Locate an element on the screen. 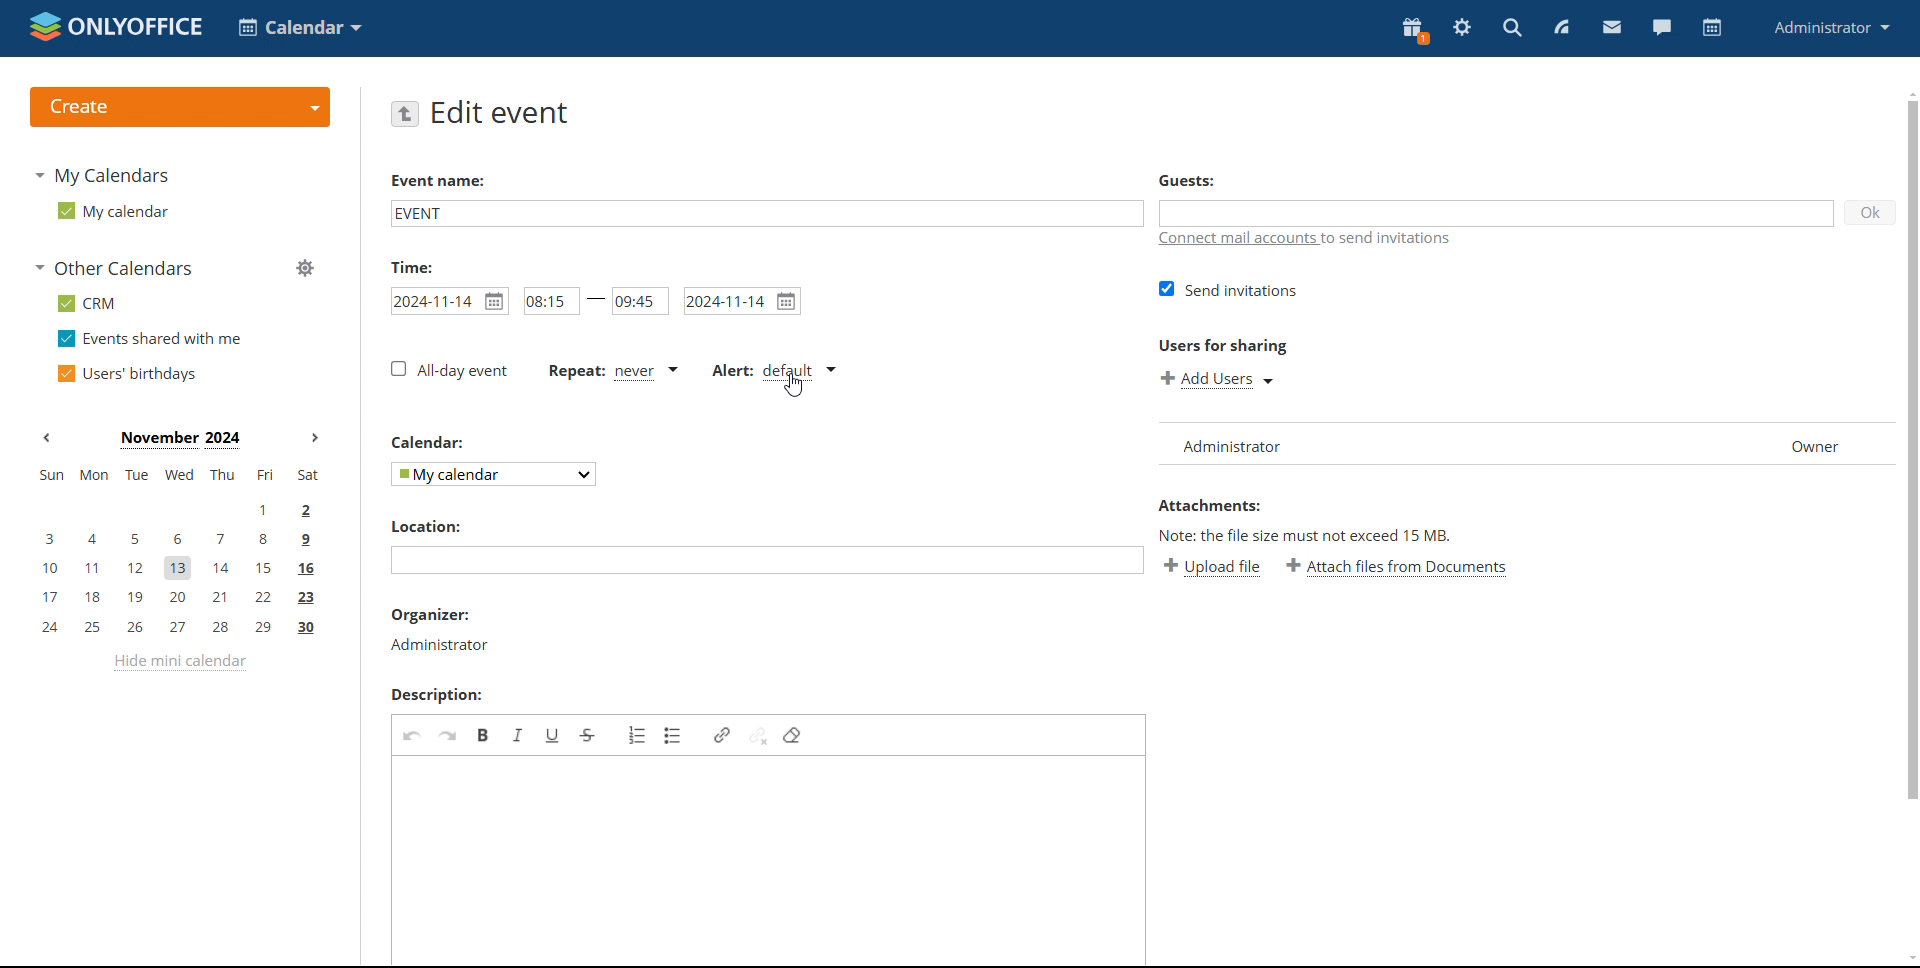 The width and height of the screenshot is (1920, 968). upload file is located at coordinates (1212, 567).